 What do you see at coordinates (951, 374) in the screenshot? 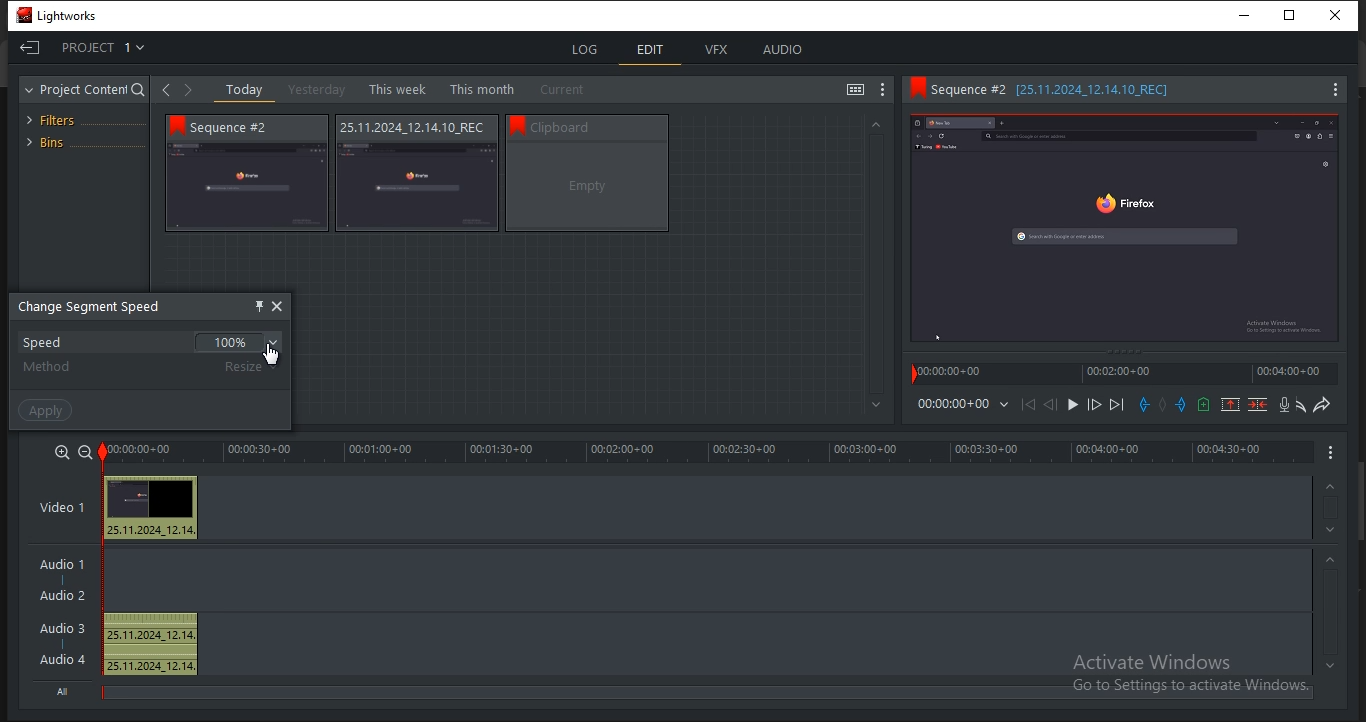
I see `time stamp` at bounding box center [951, 374].